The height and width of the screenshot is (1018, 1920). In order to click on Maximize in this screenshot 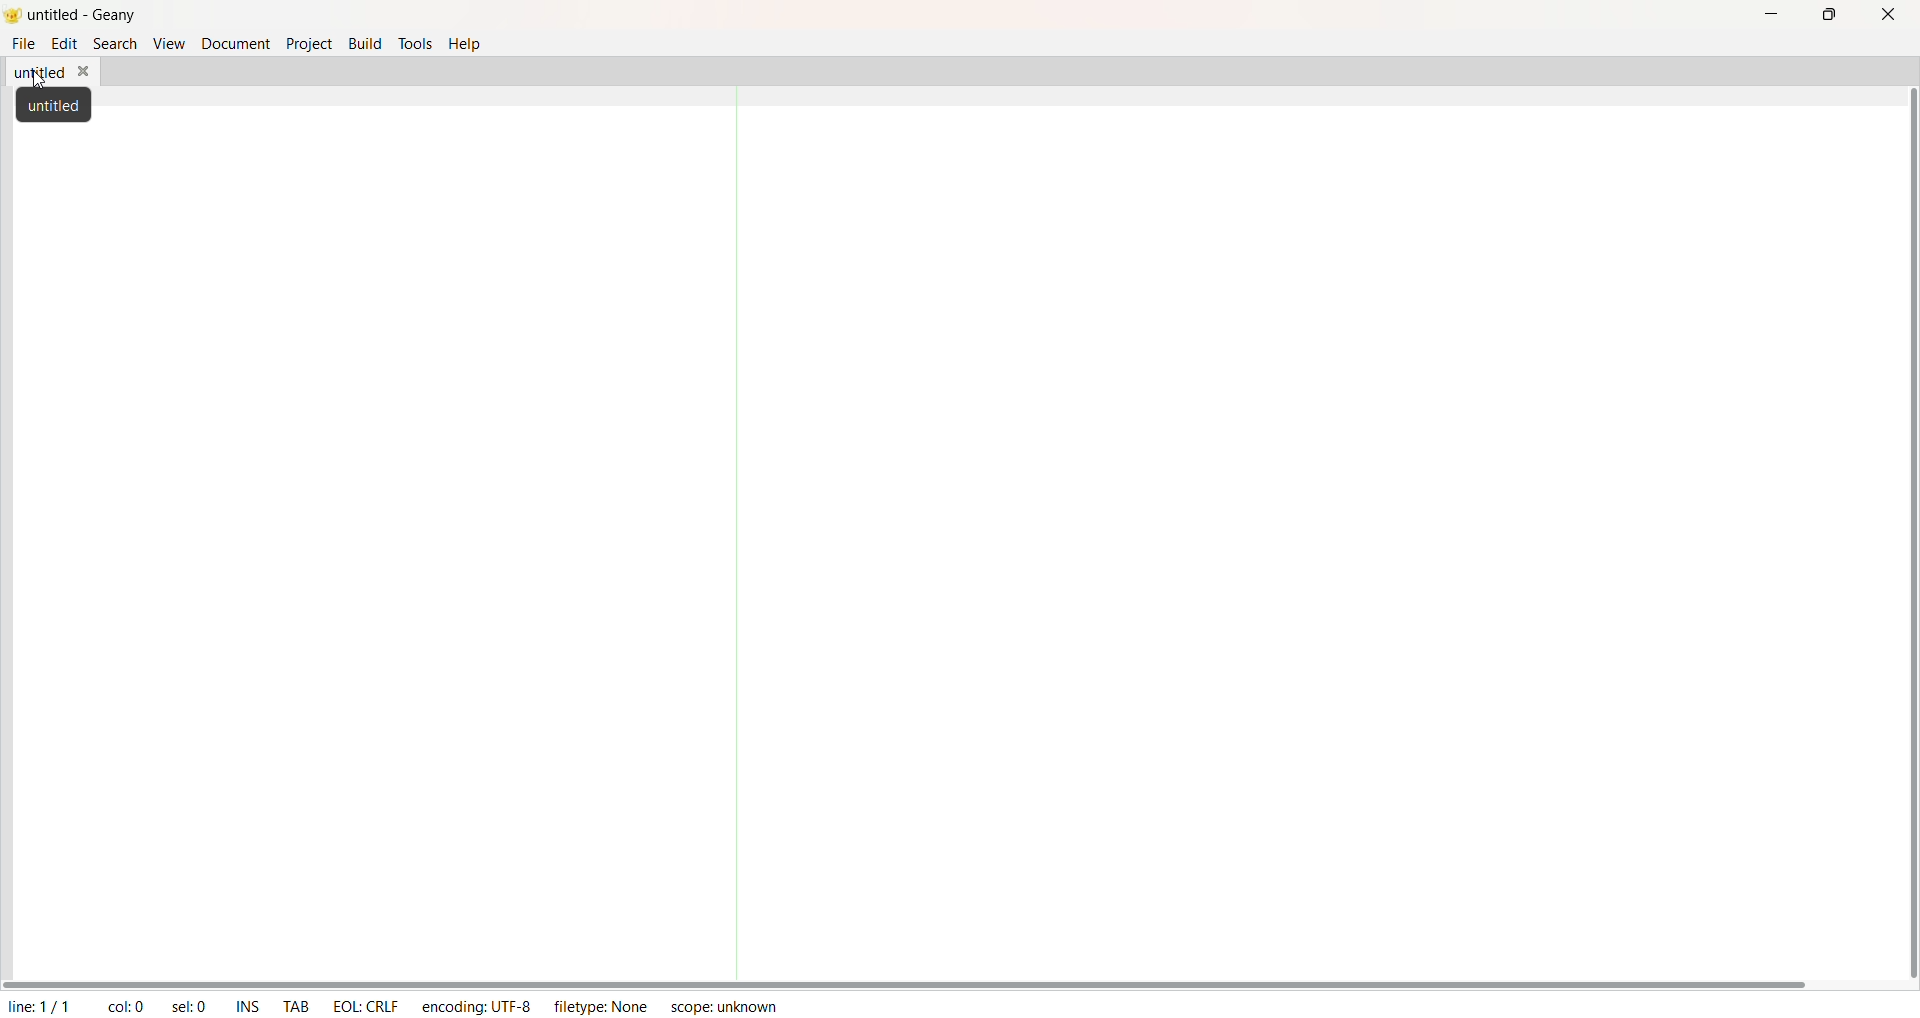, I will do `click(1831, 16)`.